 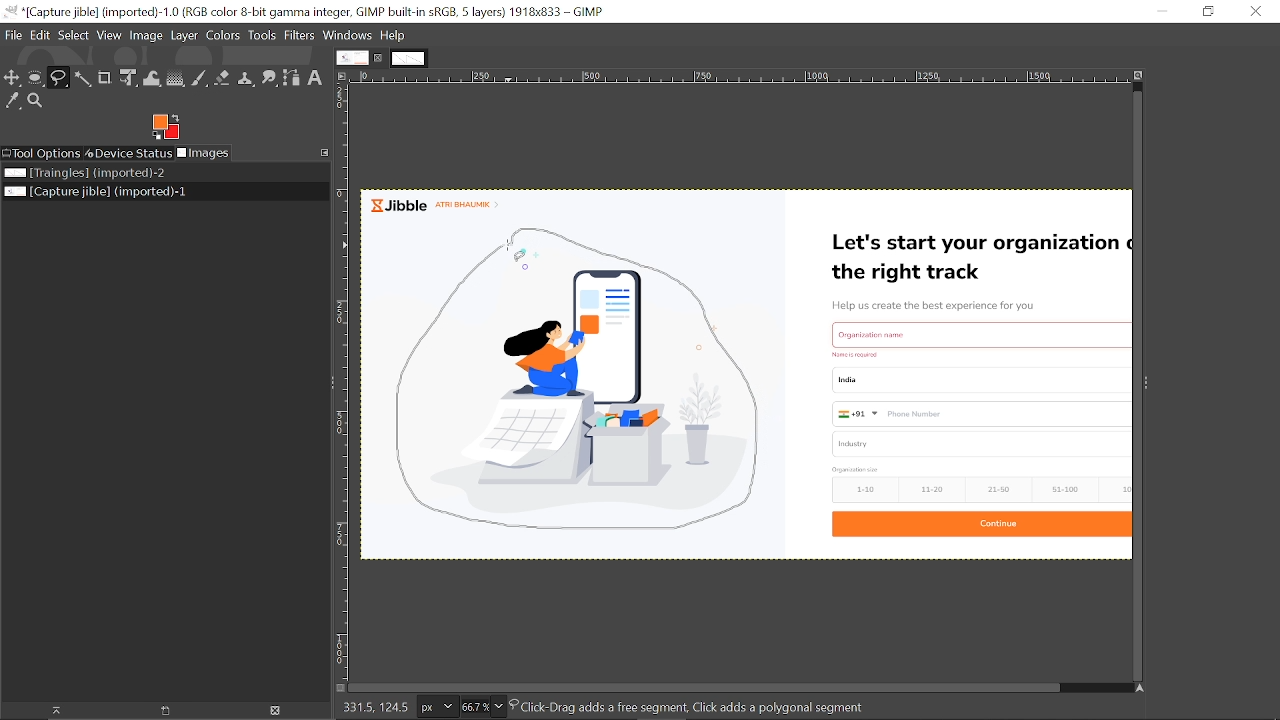 What do you see at coordinates (128, 153) in the screenshot?
I see `Device status` at bounding box center [128, 153].